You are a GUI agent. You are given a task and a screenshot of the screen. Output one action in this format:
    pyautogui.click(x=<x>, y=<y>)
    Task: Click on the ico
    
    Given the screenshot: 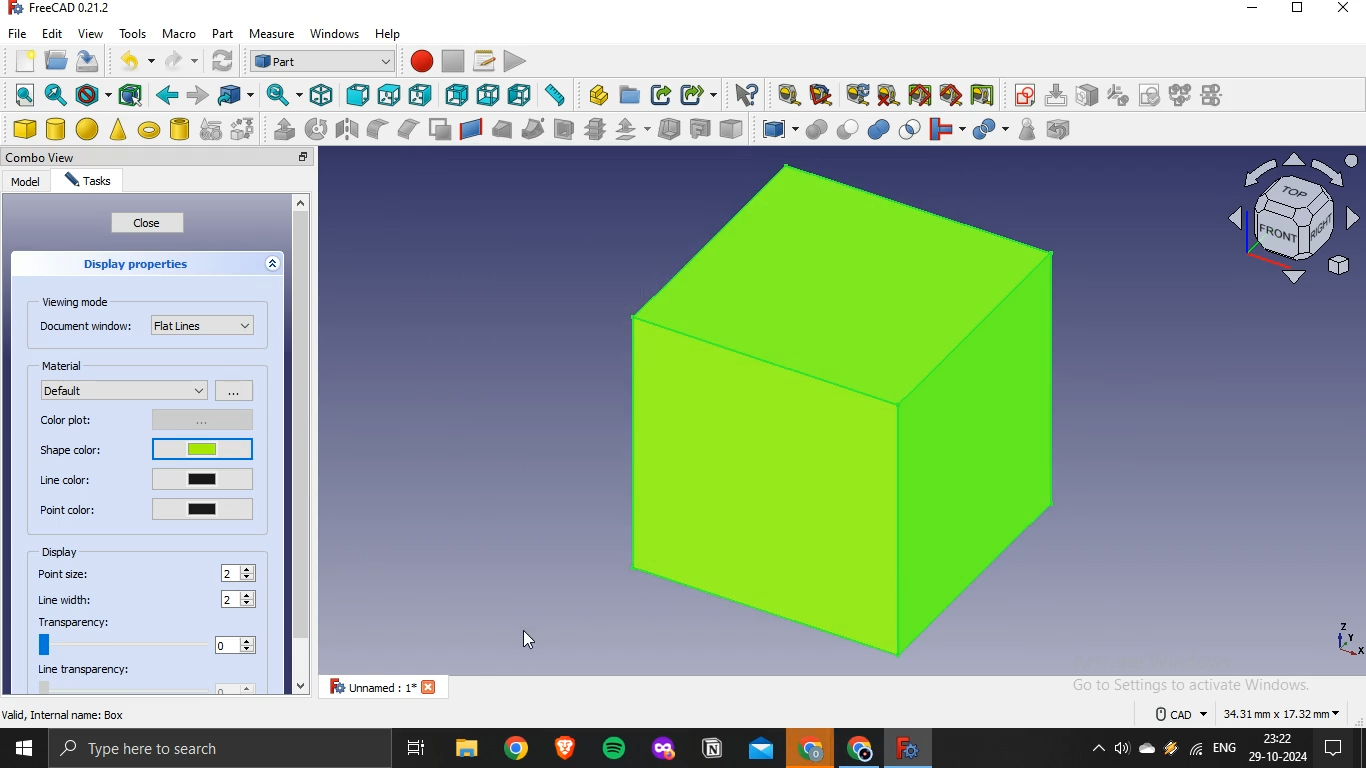 What is the action you would take?
    pyautogui.click(x=1298, y=215)
    